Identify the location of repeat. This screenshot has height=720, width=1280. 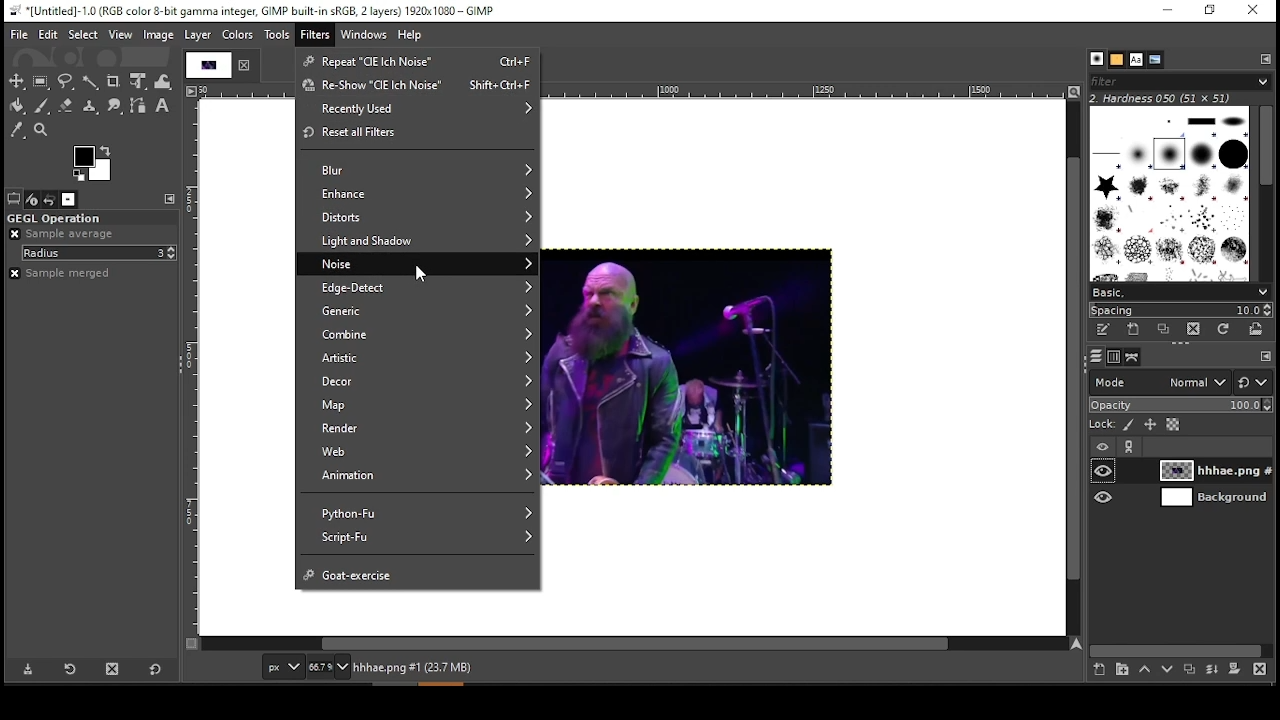
(414, 60).